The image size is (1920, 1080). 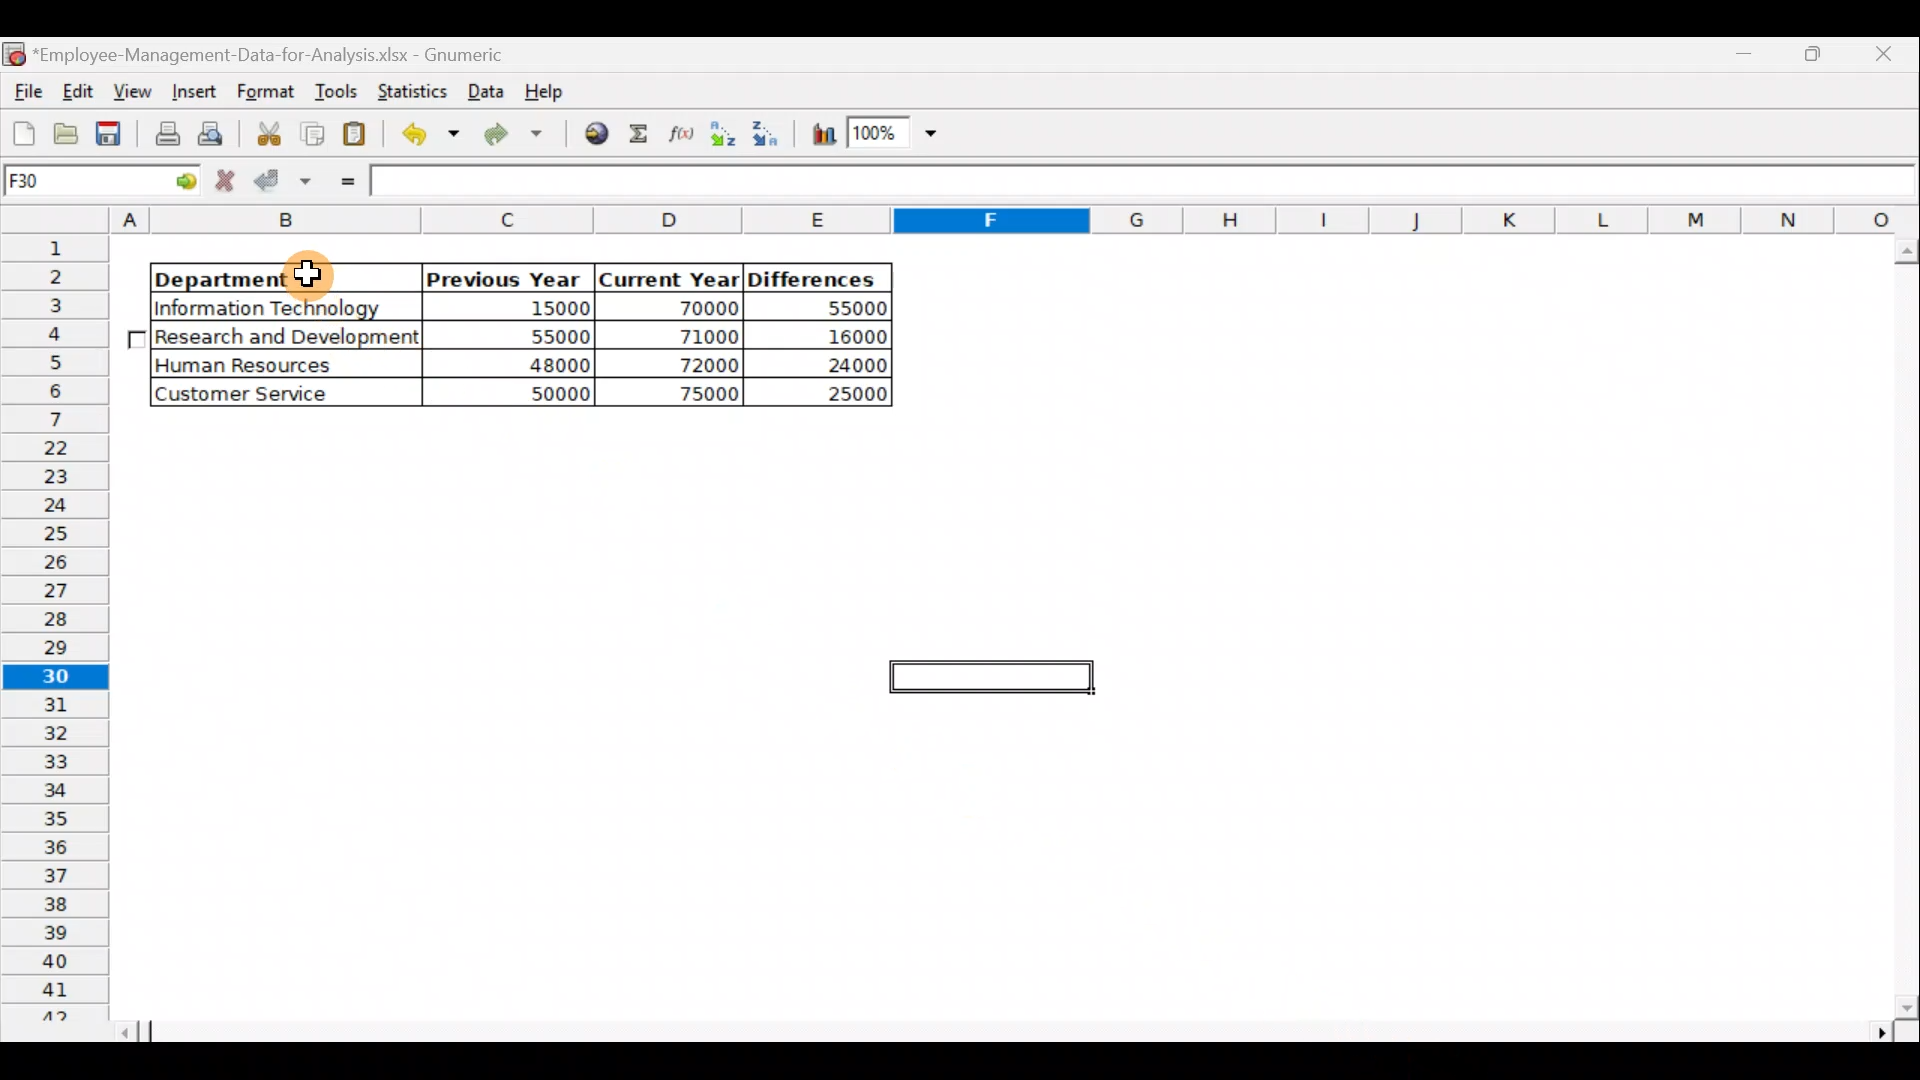 I want to click on Create a new workbook, so click(x=24, y=133).